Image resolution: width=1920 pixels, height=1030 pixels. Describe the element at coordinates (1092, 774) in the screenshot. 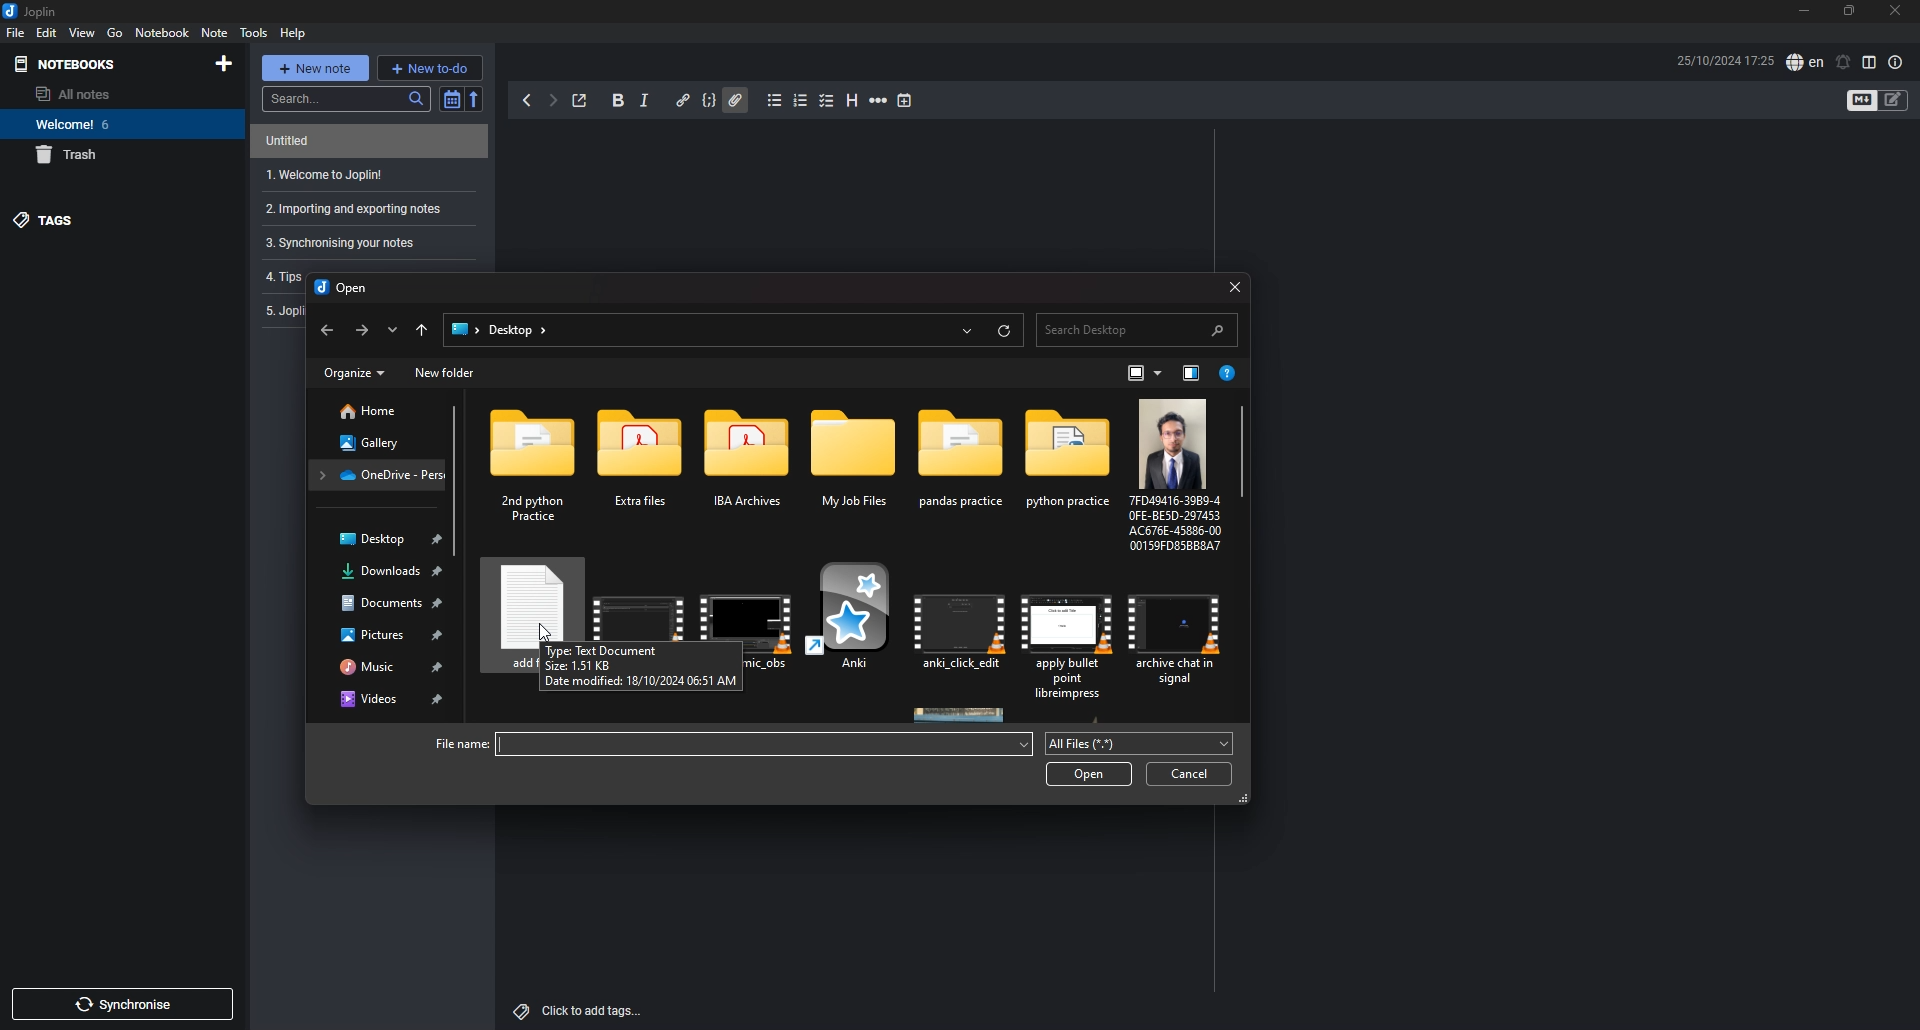

I see `open` at that location.